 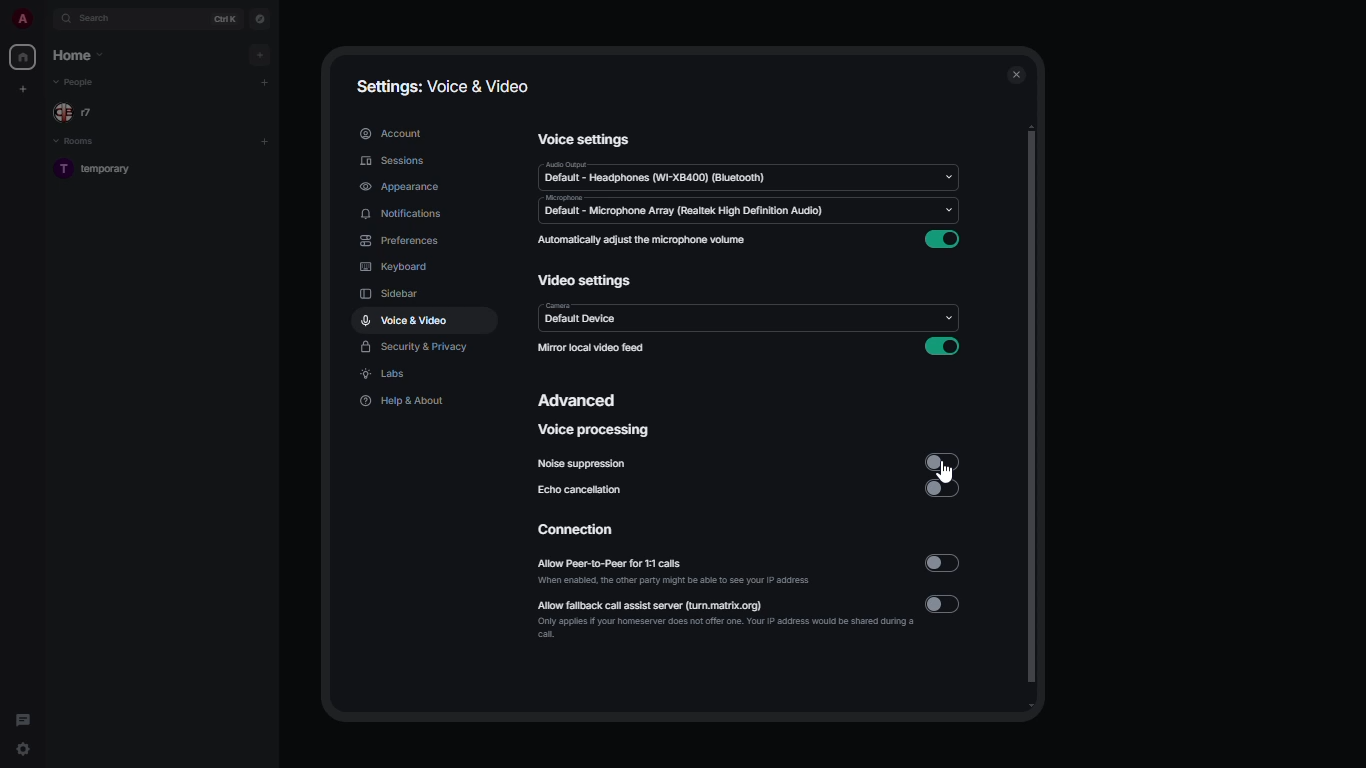 What do you see at coordinates (580, 489) in the screenshot?
I see `echo cancellation` at bounding box center [580, 489].